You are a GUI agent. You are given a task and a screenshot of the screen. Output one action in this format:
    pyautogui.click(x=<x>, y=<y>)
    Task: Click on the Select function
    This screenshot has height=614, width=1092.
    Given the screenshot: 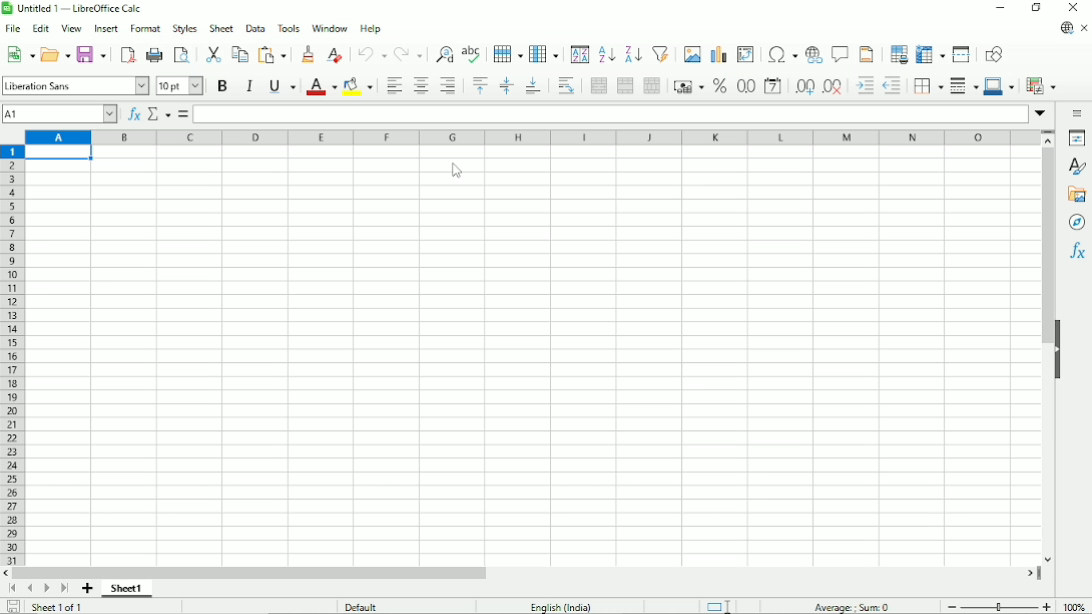 What is the action you would take?
    pyautogui.click(x=159, y=114)
    